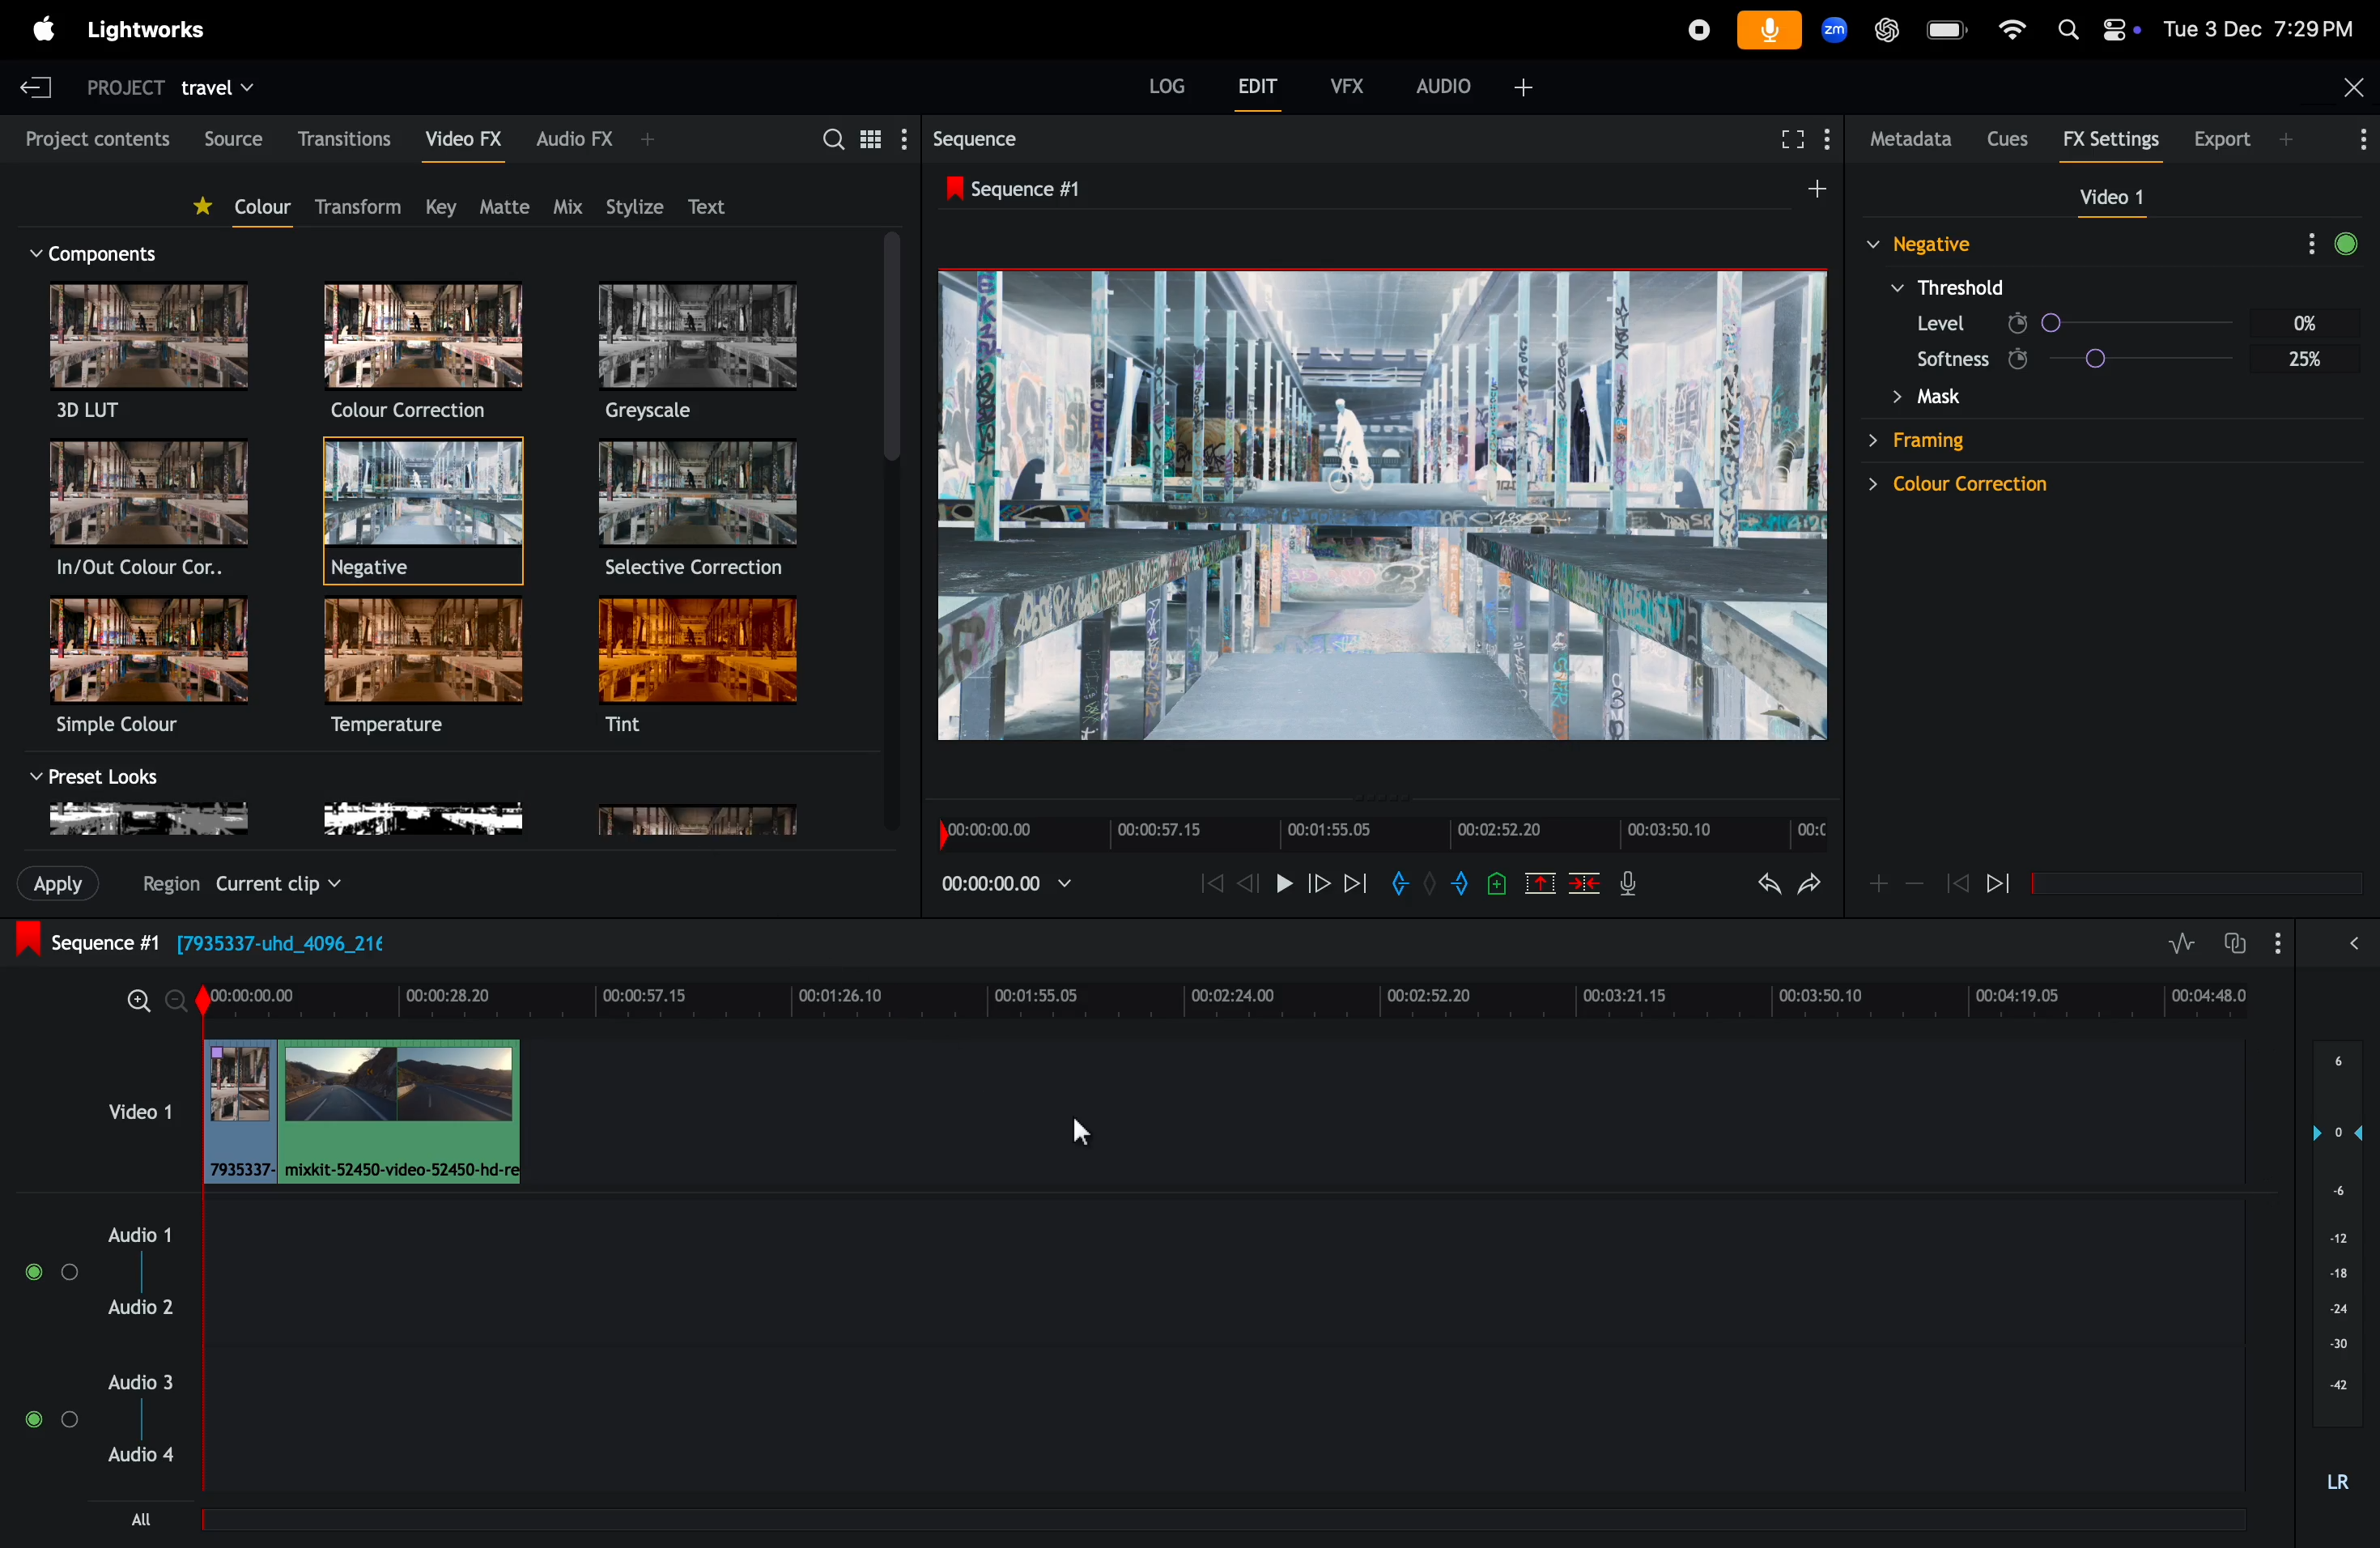 Image resolution: width=2380 pixels, height=1548 pixels. I want to click on , so click(1930, 398).